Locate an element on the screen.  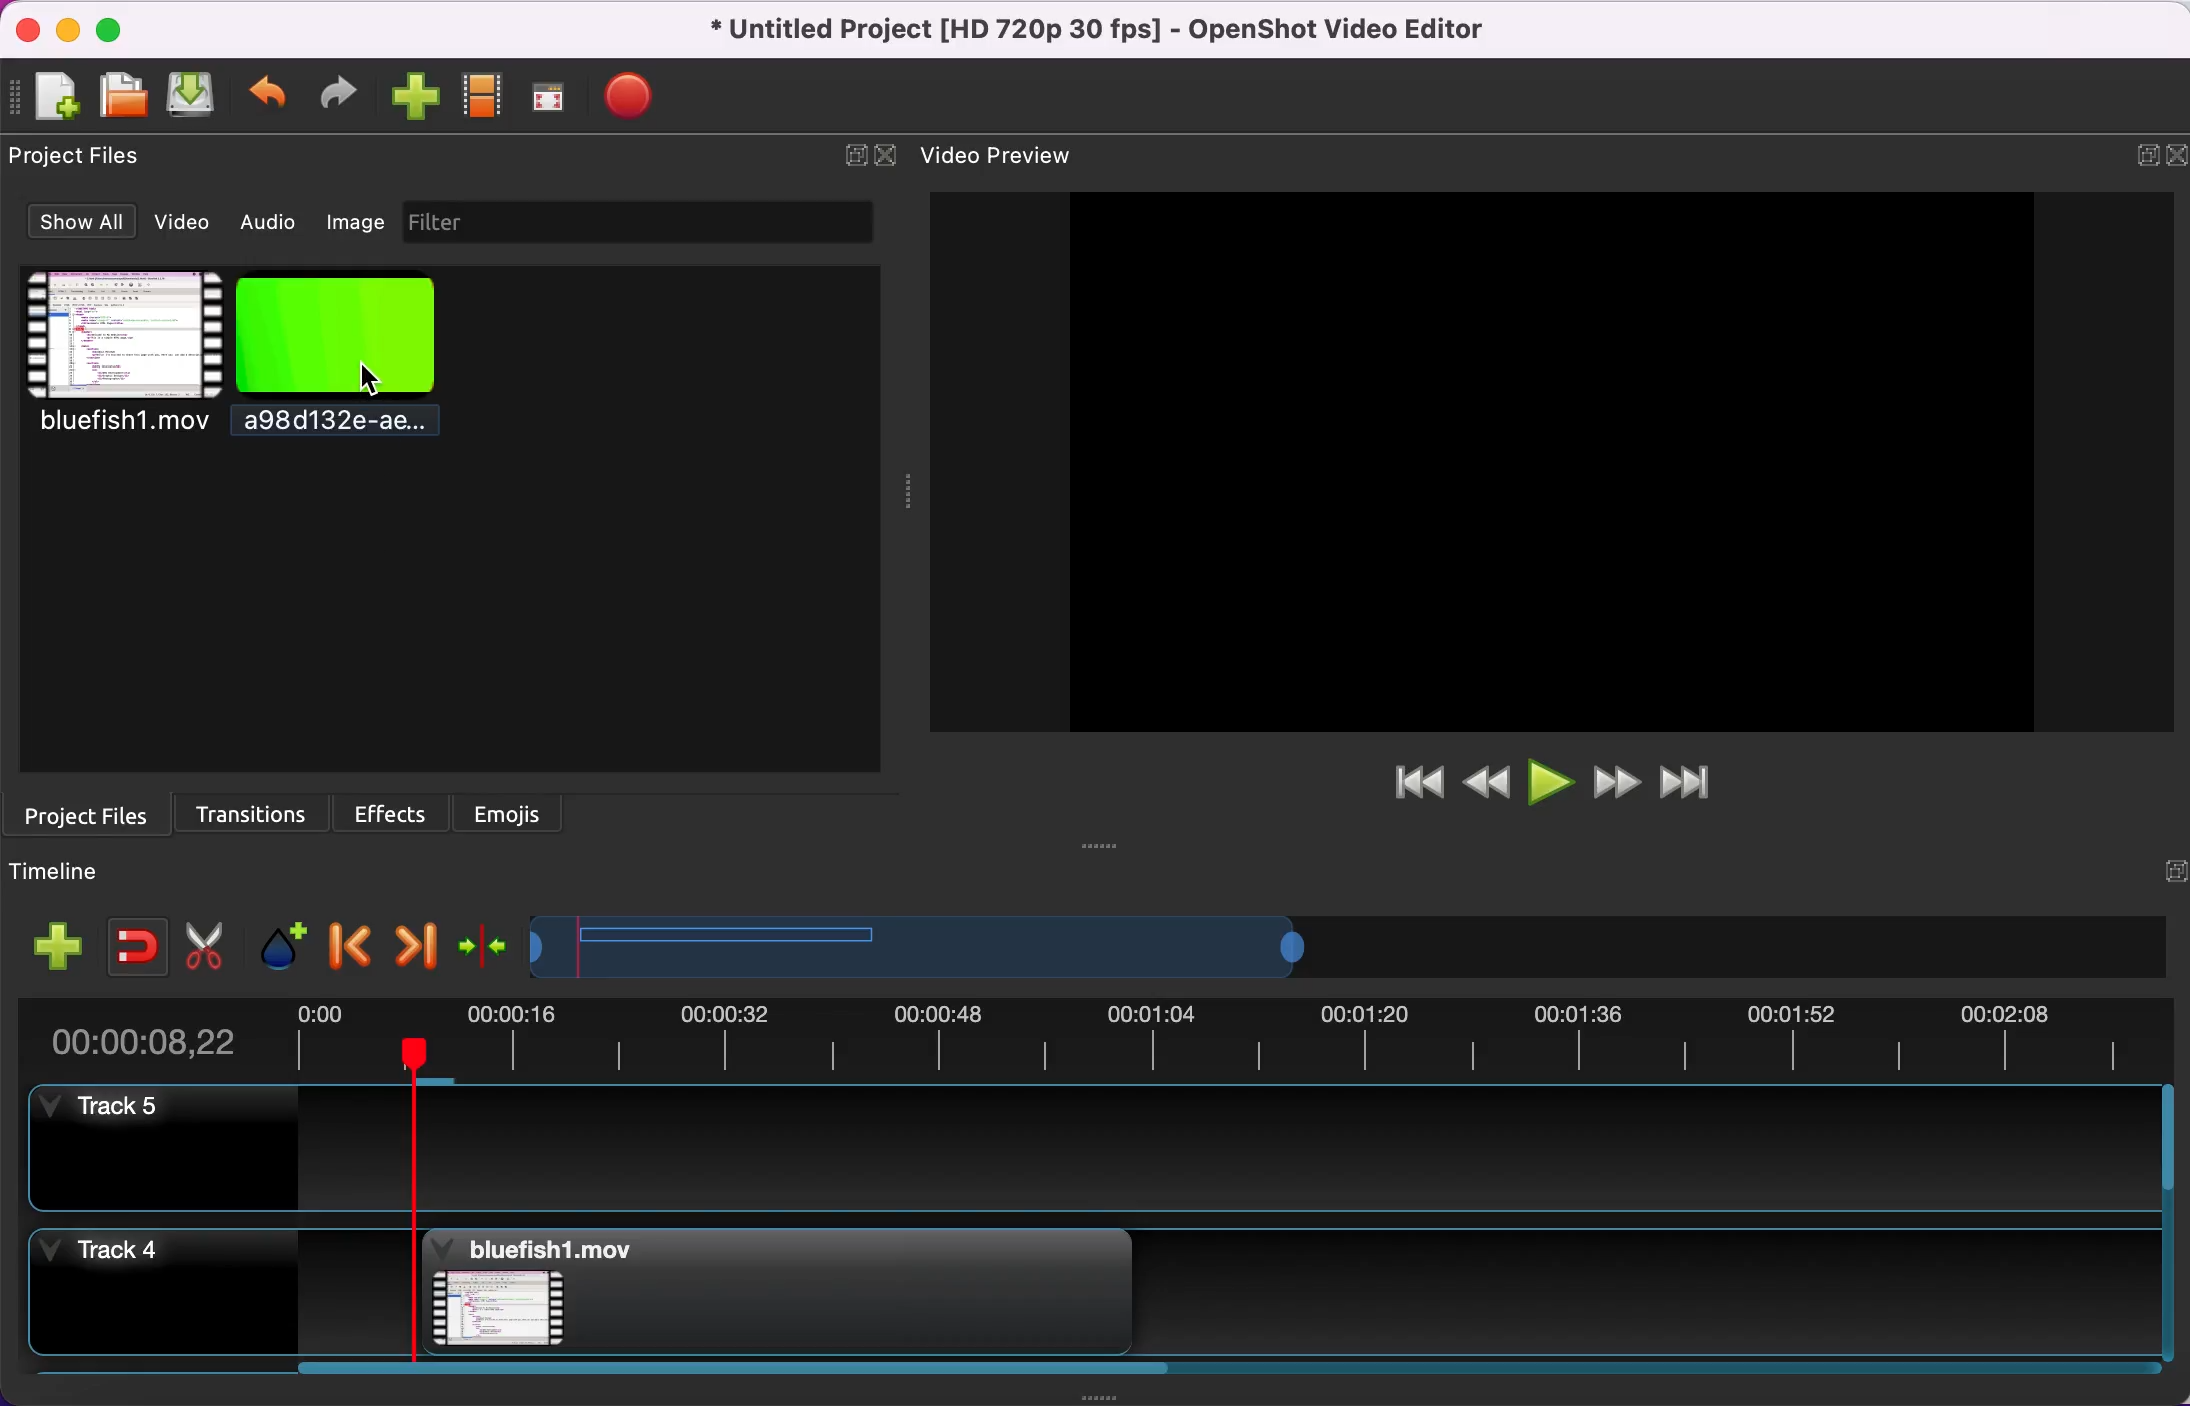
show all is located at coordinates (78, 222).